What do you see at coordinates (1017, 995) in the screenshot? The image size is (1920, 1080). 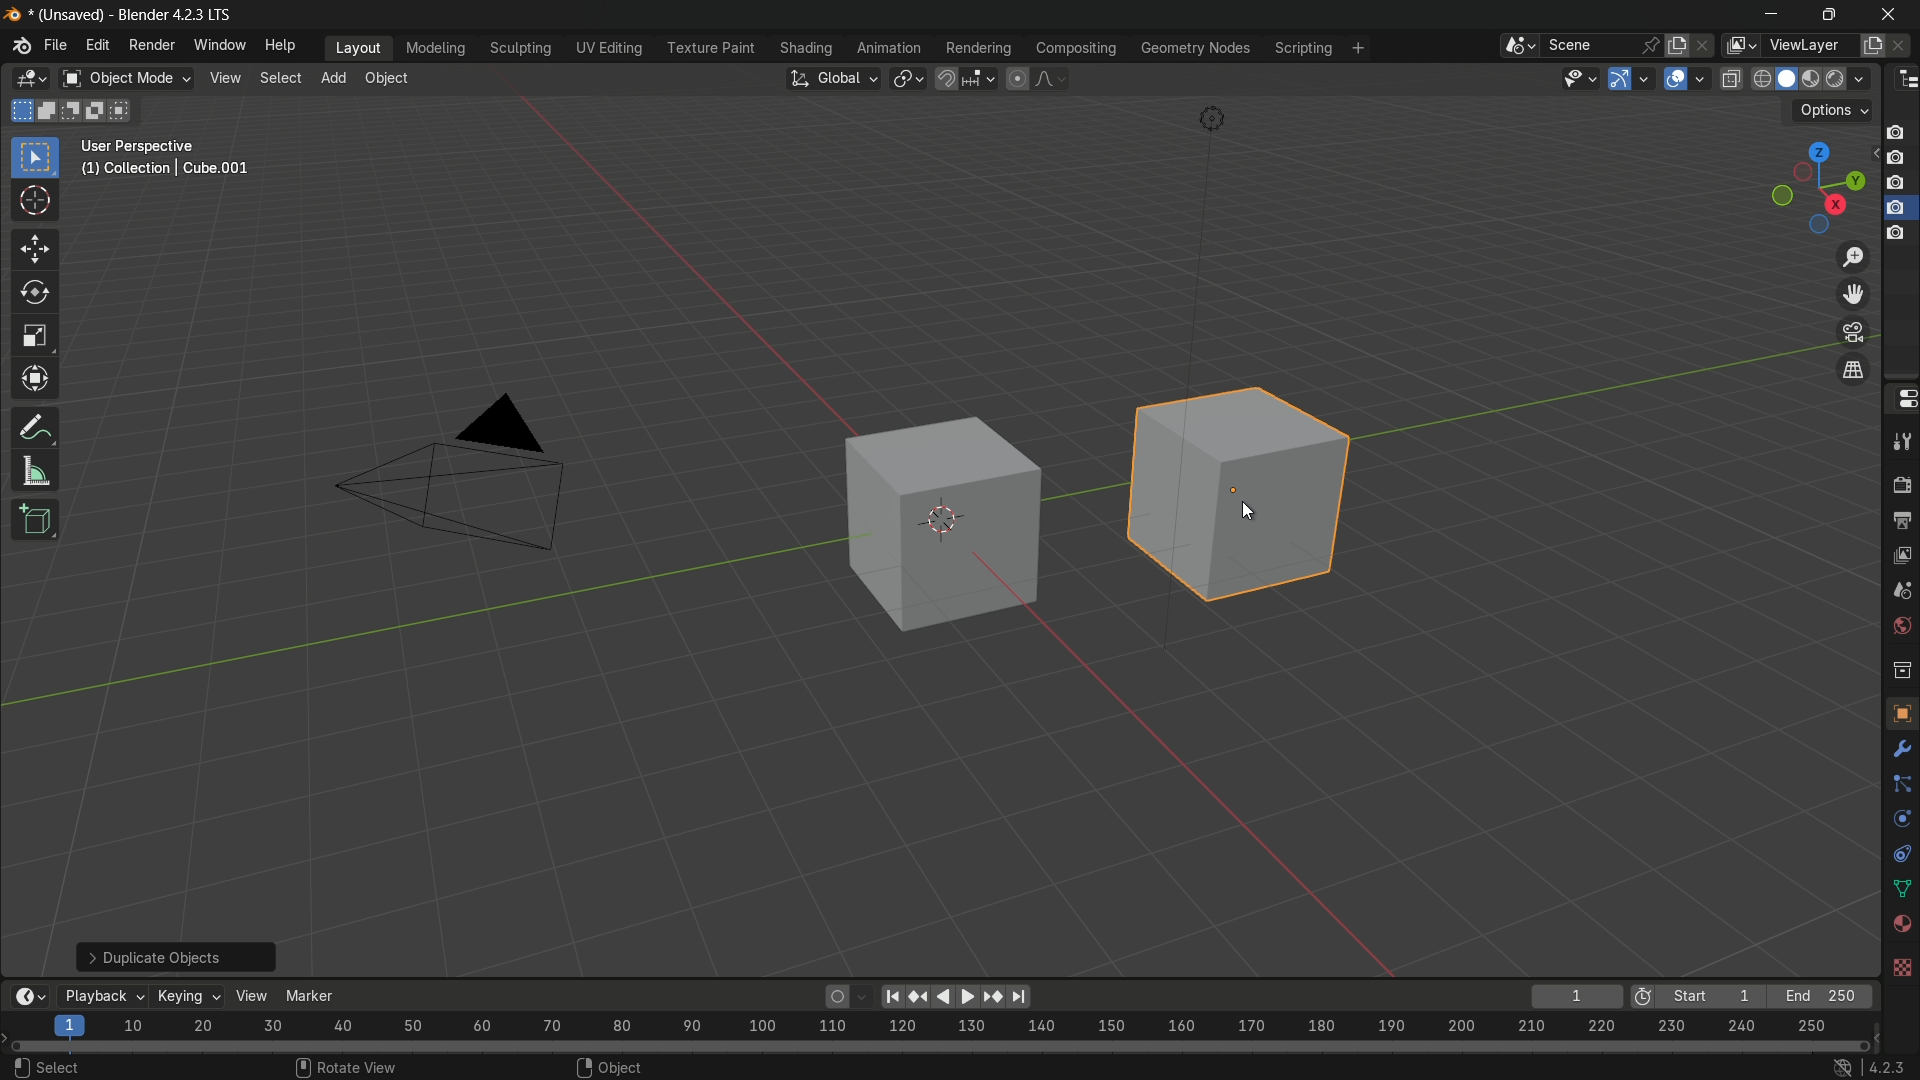 I see `jump to endpoint` at bounding box center [1017, 995].